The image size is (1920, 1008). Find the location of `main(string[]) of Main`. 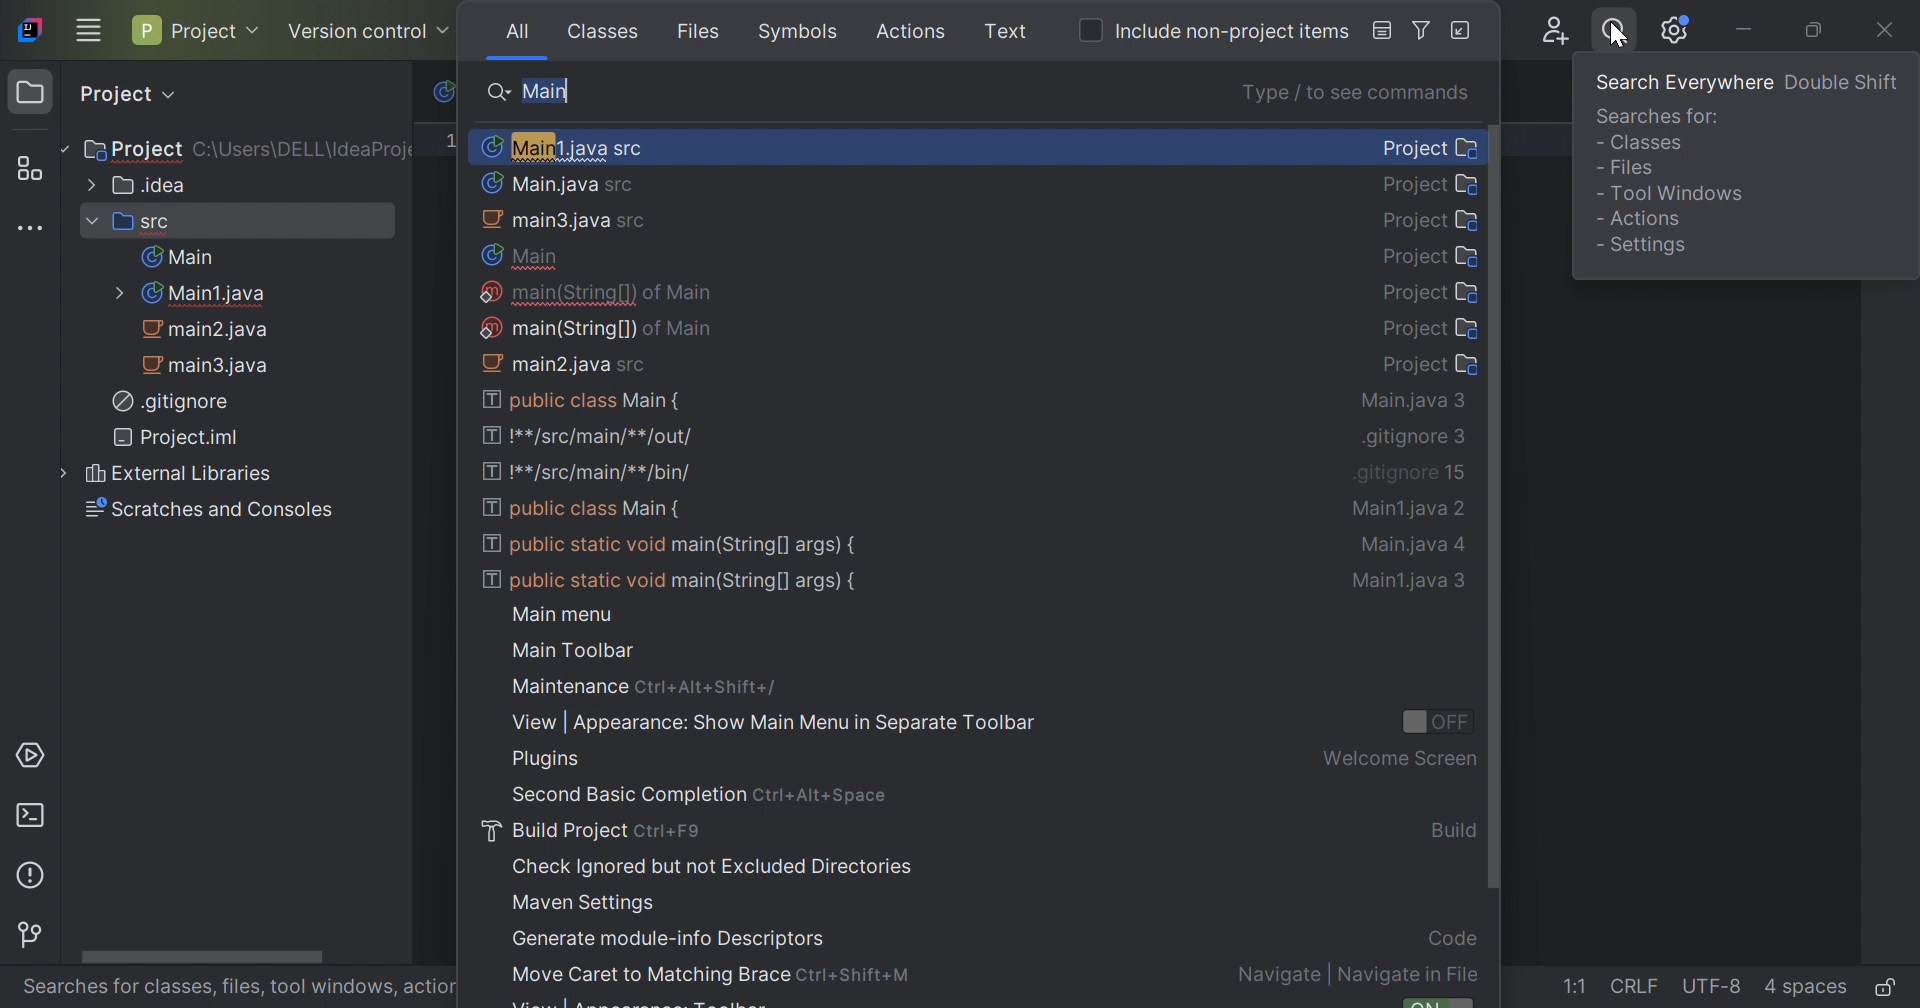

main(string[]) of Main is located at coordinates (598, 293).